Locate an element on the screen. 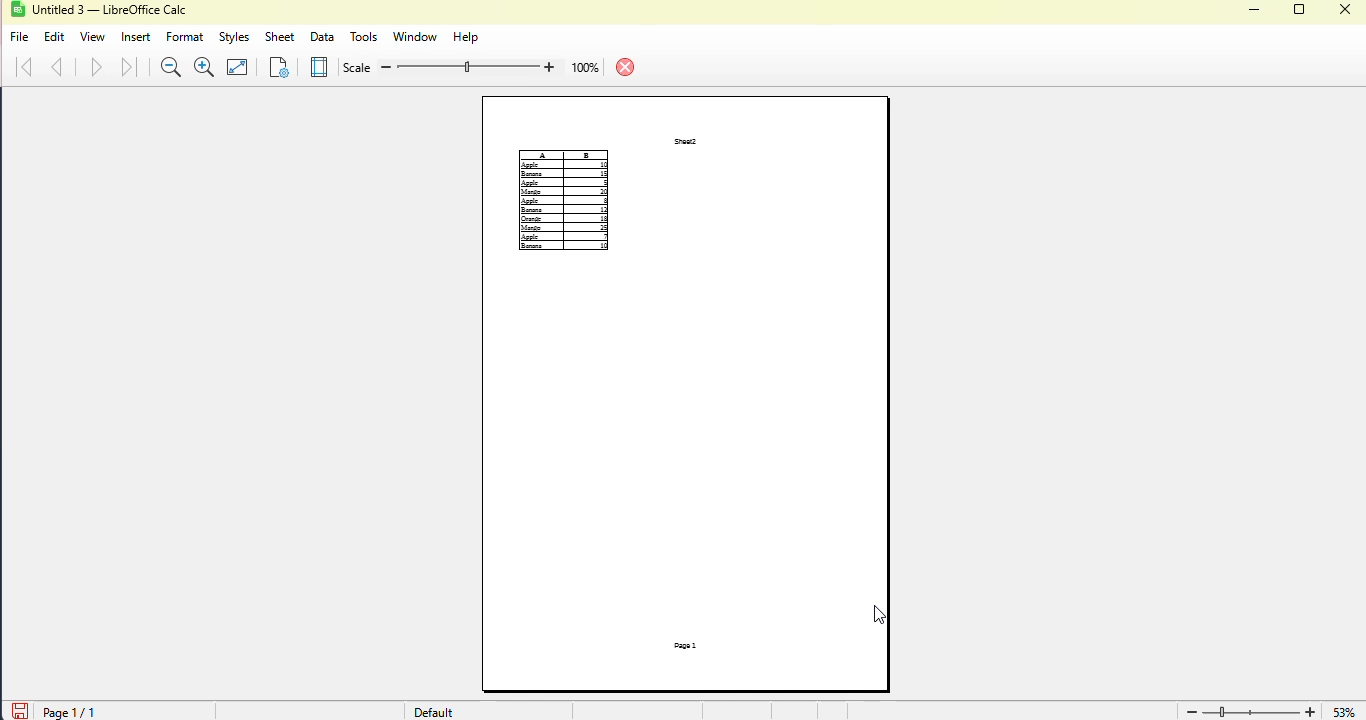  previous page is located at coordinates (58, 67).